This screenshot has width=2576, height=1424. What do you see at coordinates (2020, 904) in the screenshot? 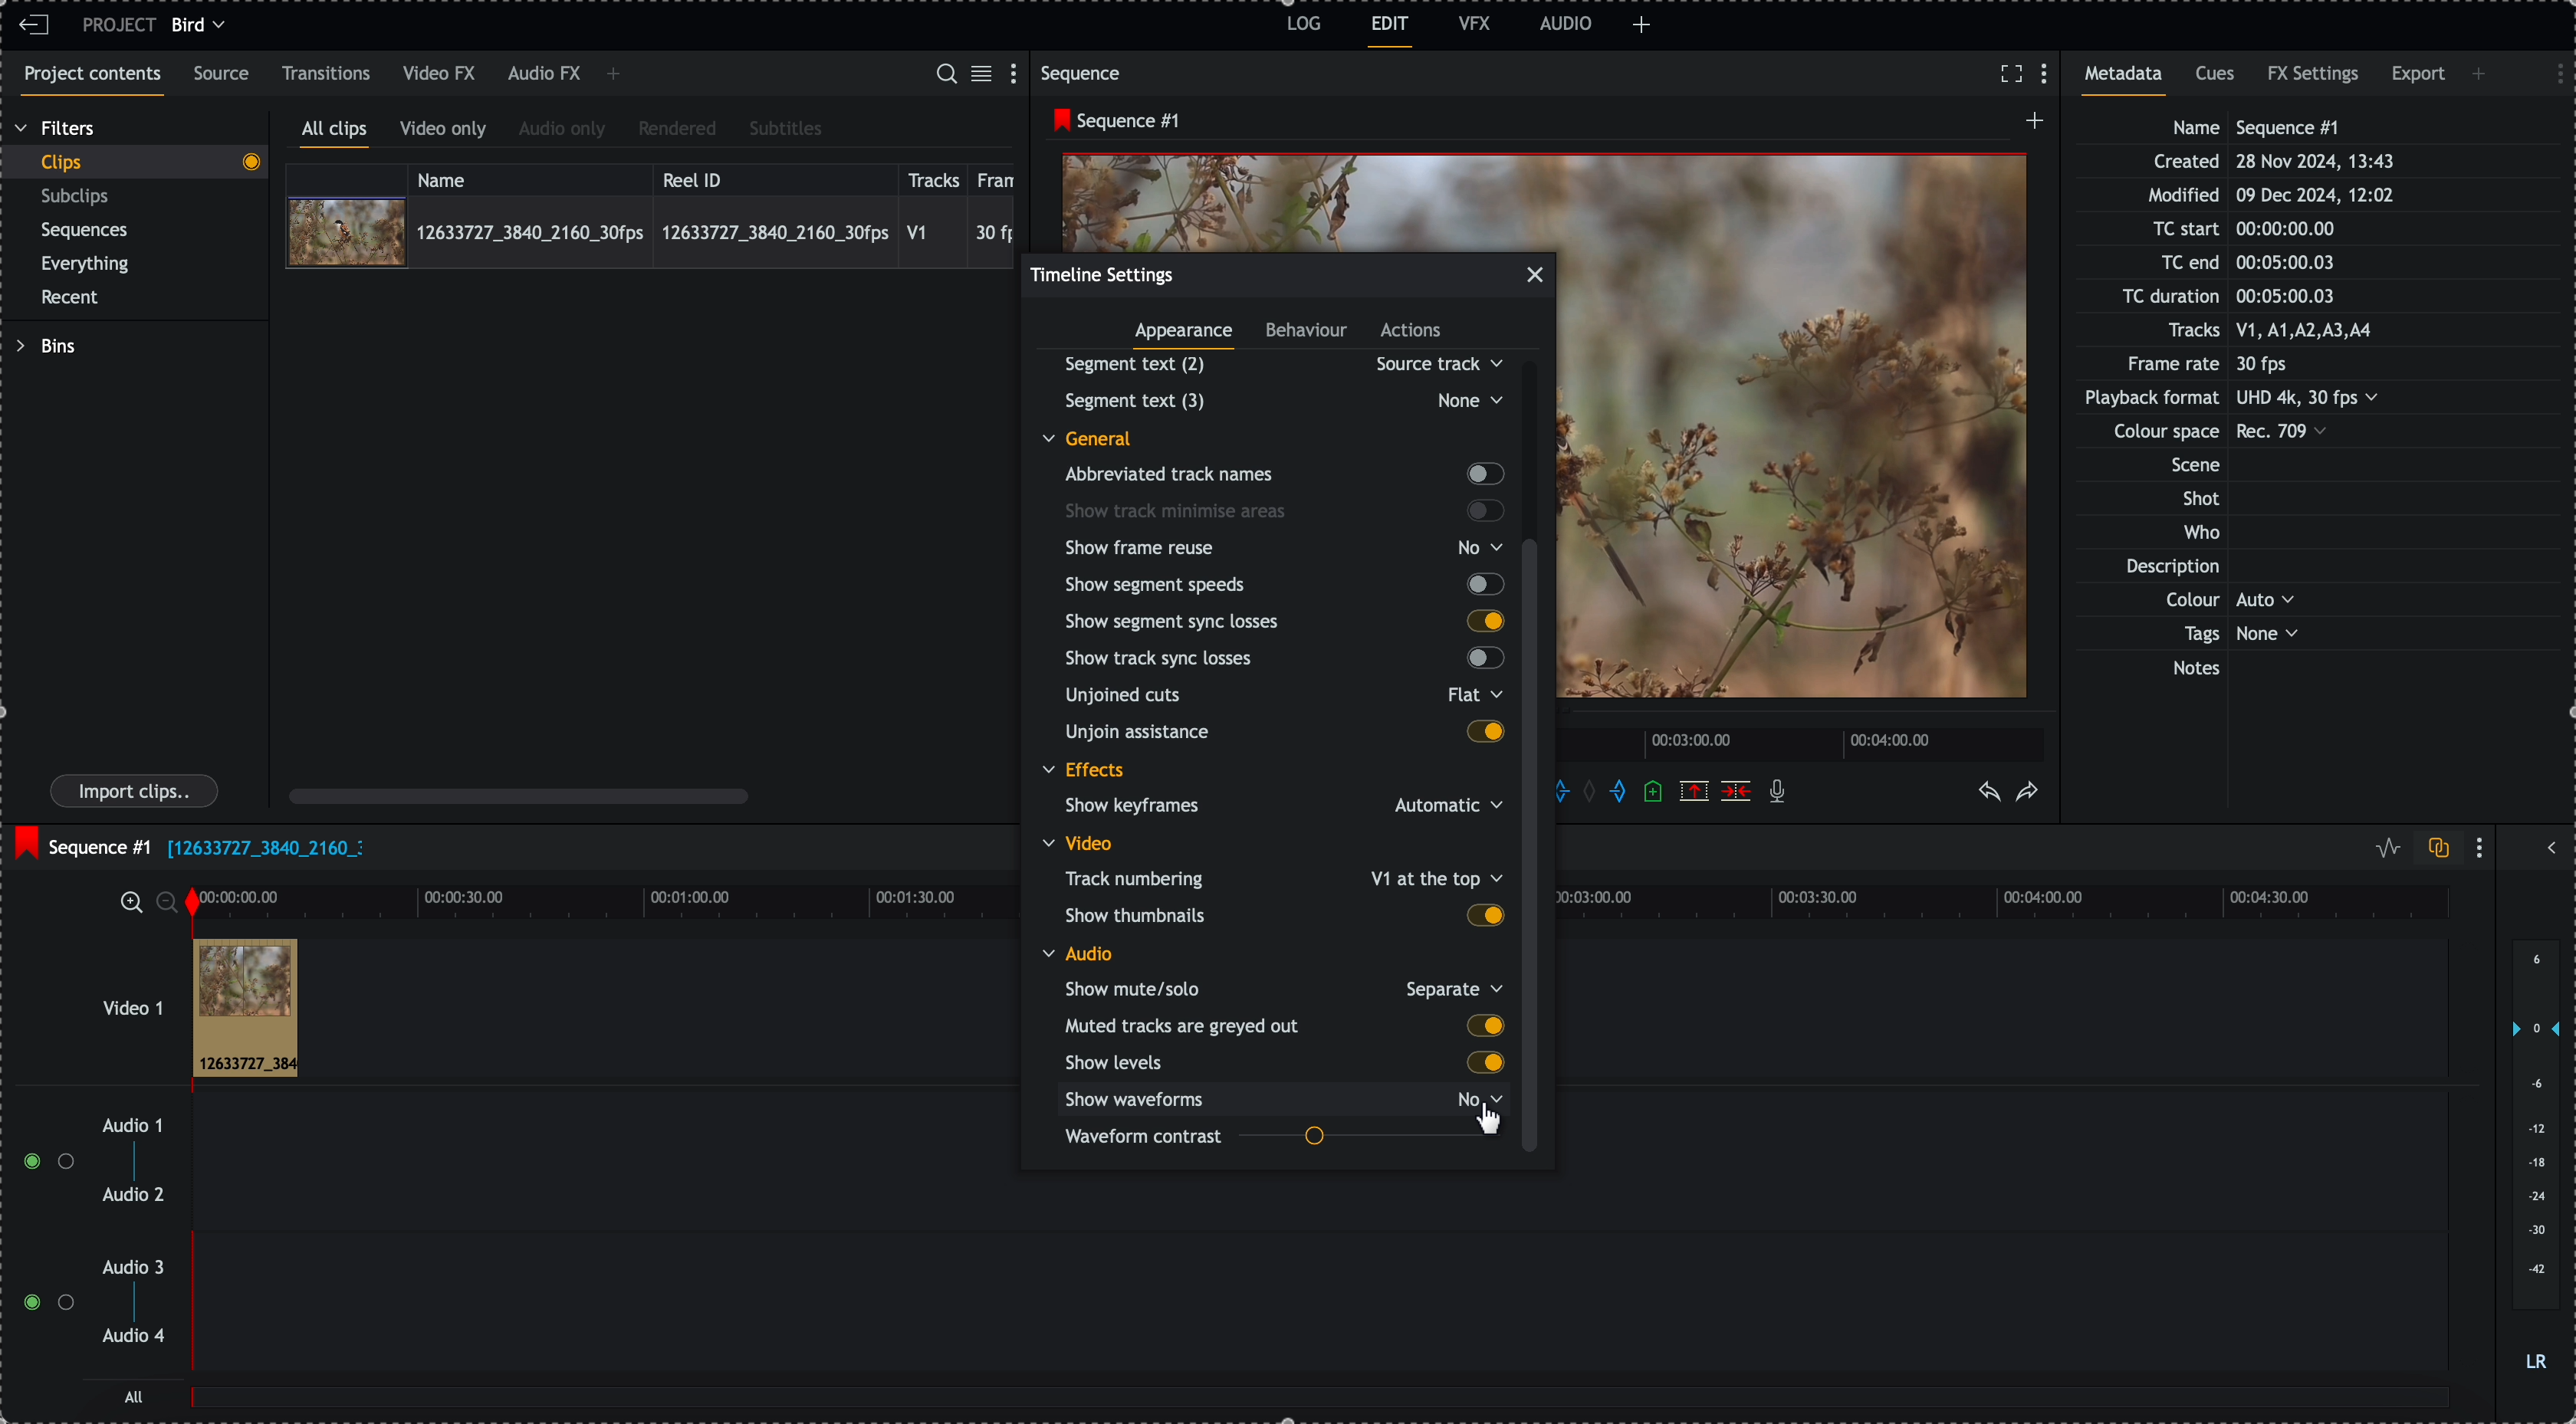
I see `timeline` at bounding box center [2020, 904].